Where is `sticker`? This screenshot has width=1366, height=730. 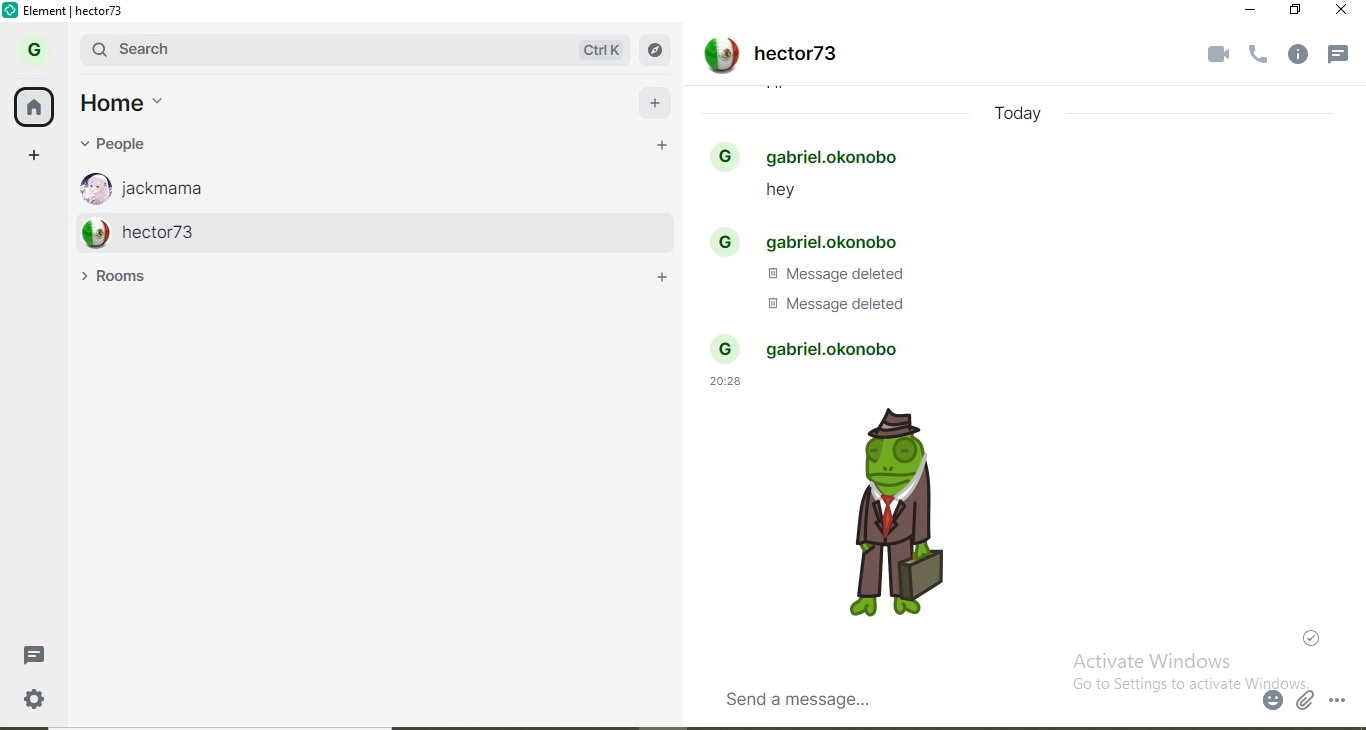
sticker is located at coordinates (888, 507).